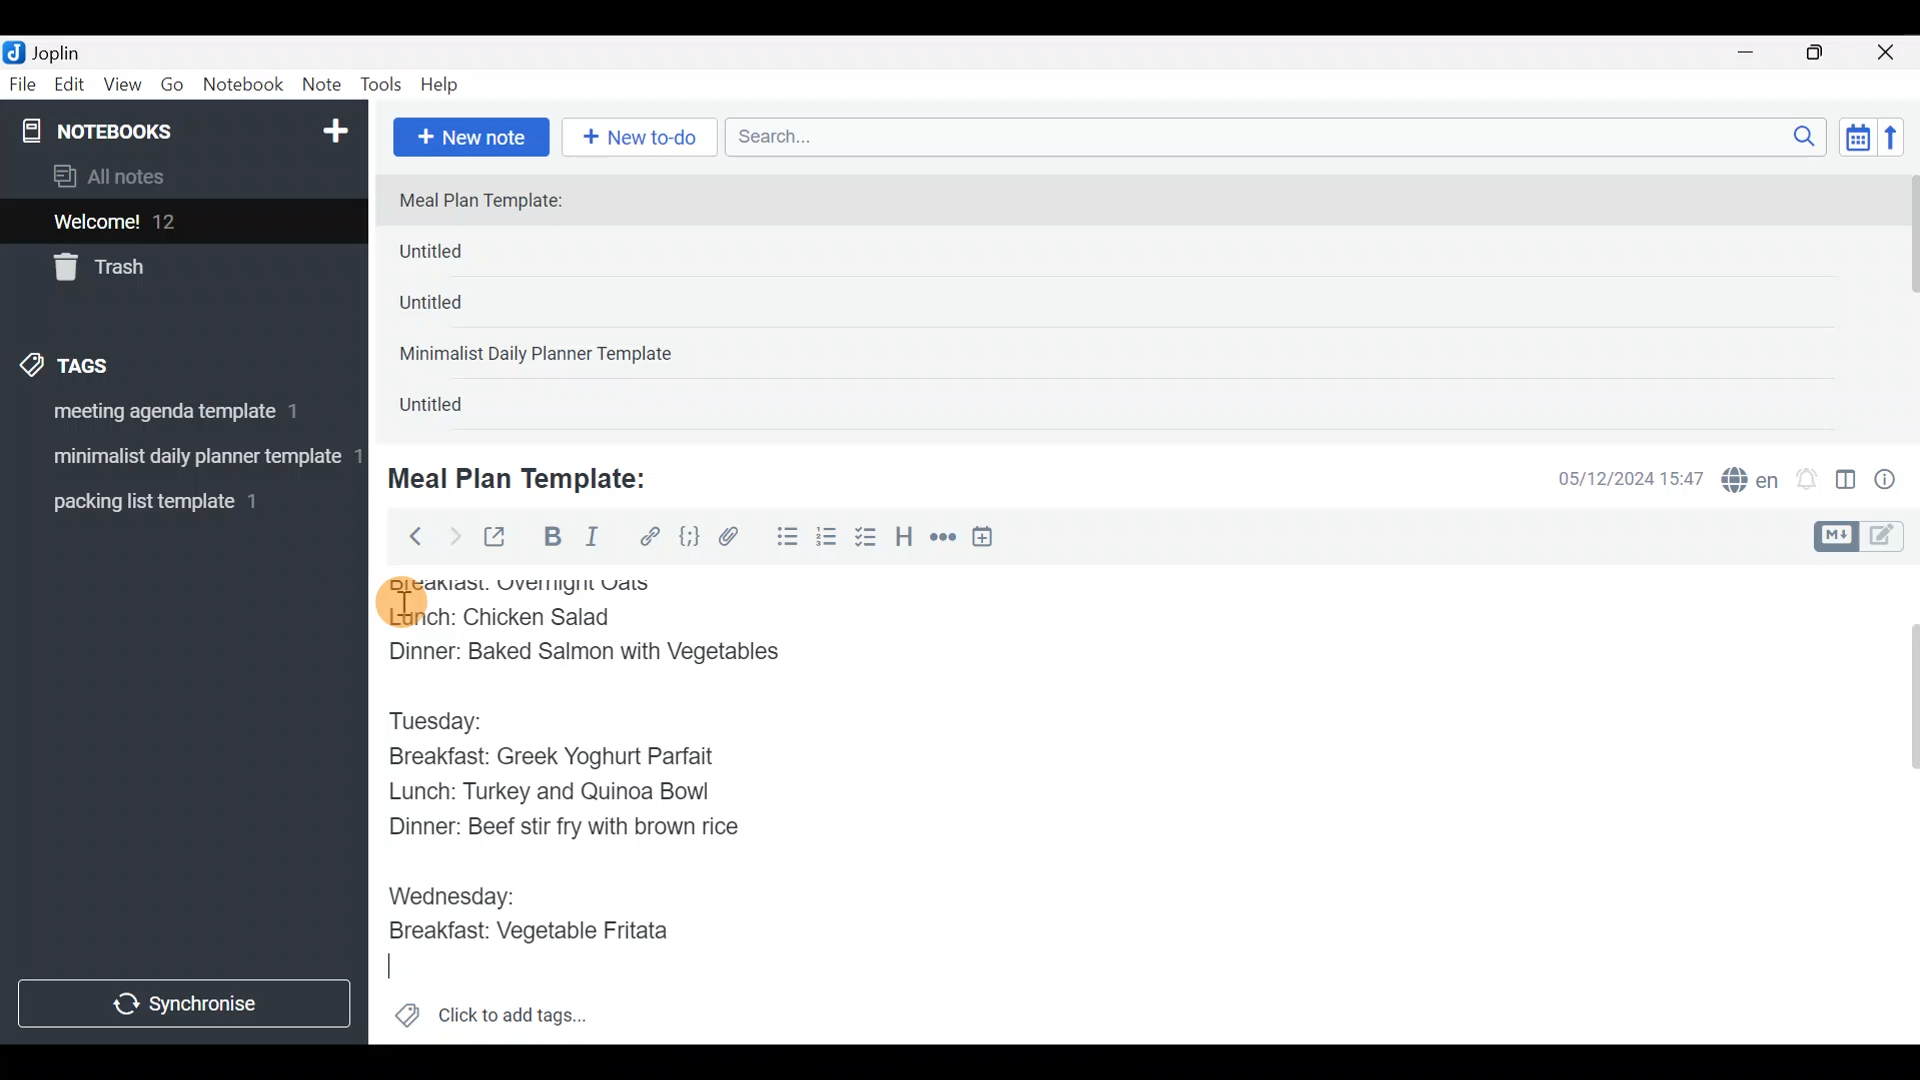 The width and height of the screenshot is (1920, 1080). What do you see at coordinates (542, 356) in the screenshot?
I see `Minimalist Daily Planner Template` at bounding box center [542, 356].